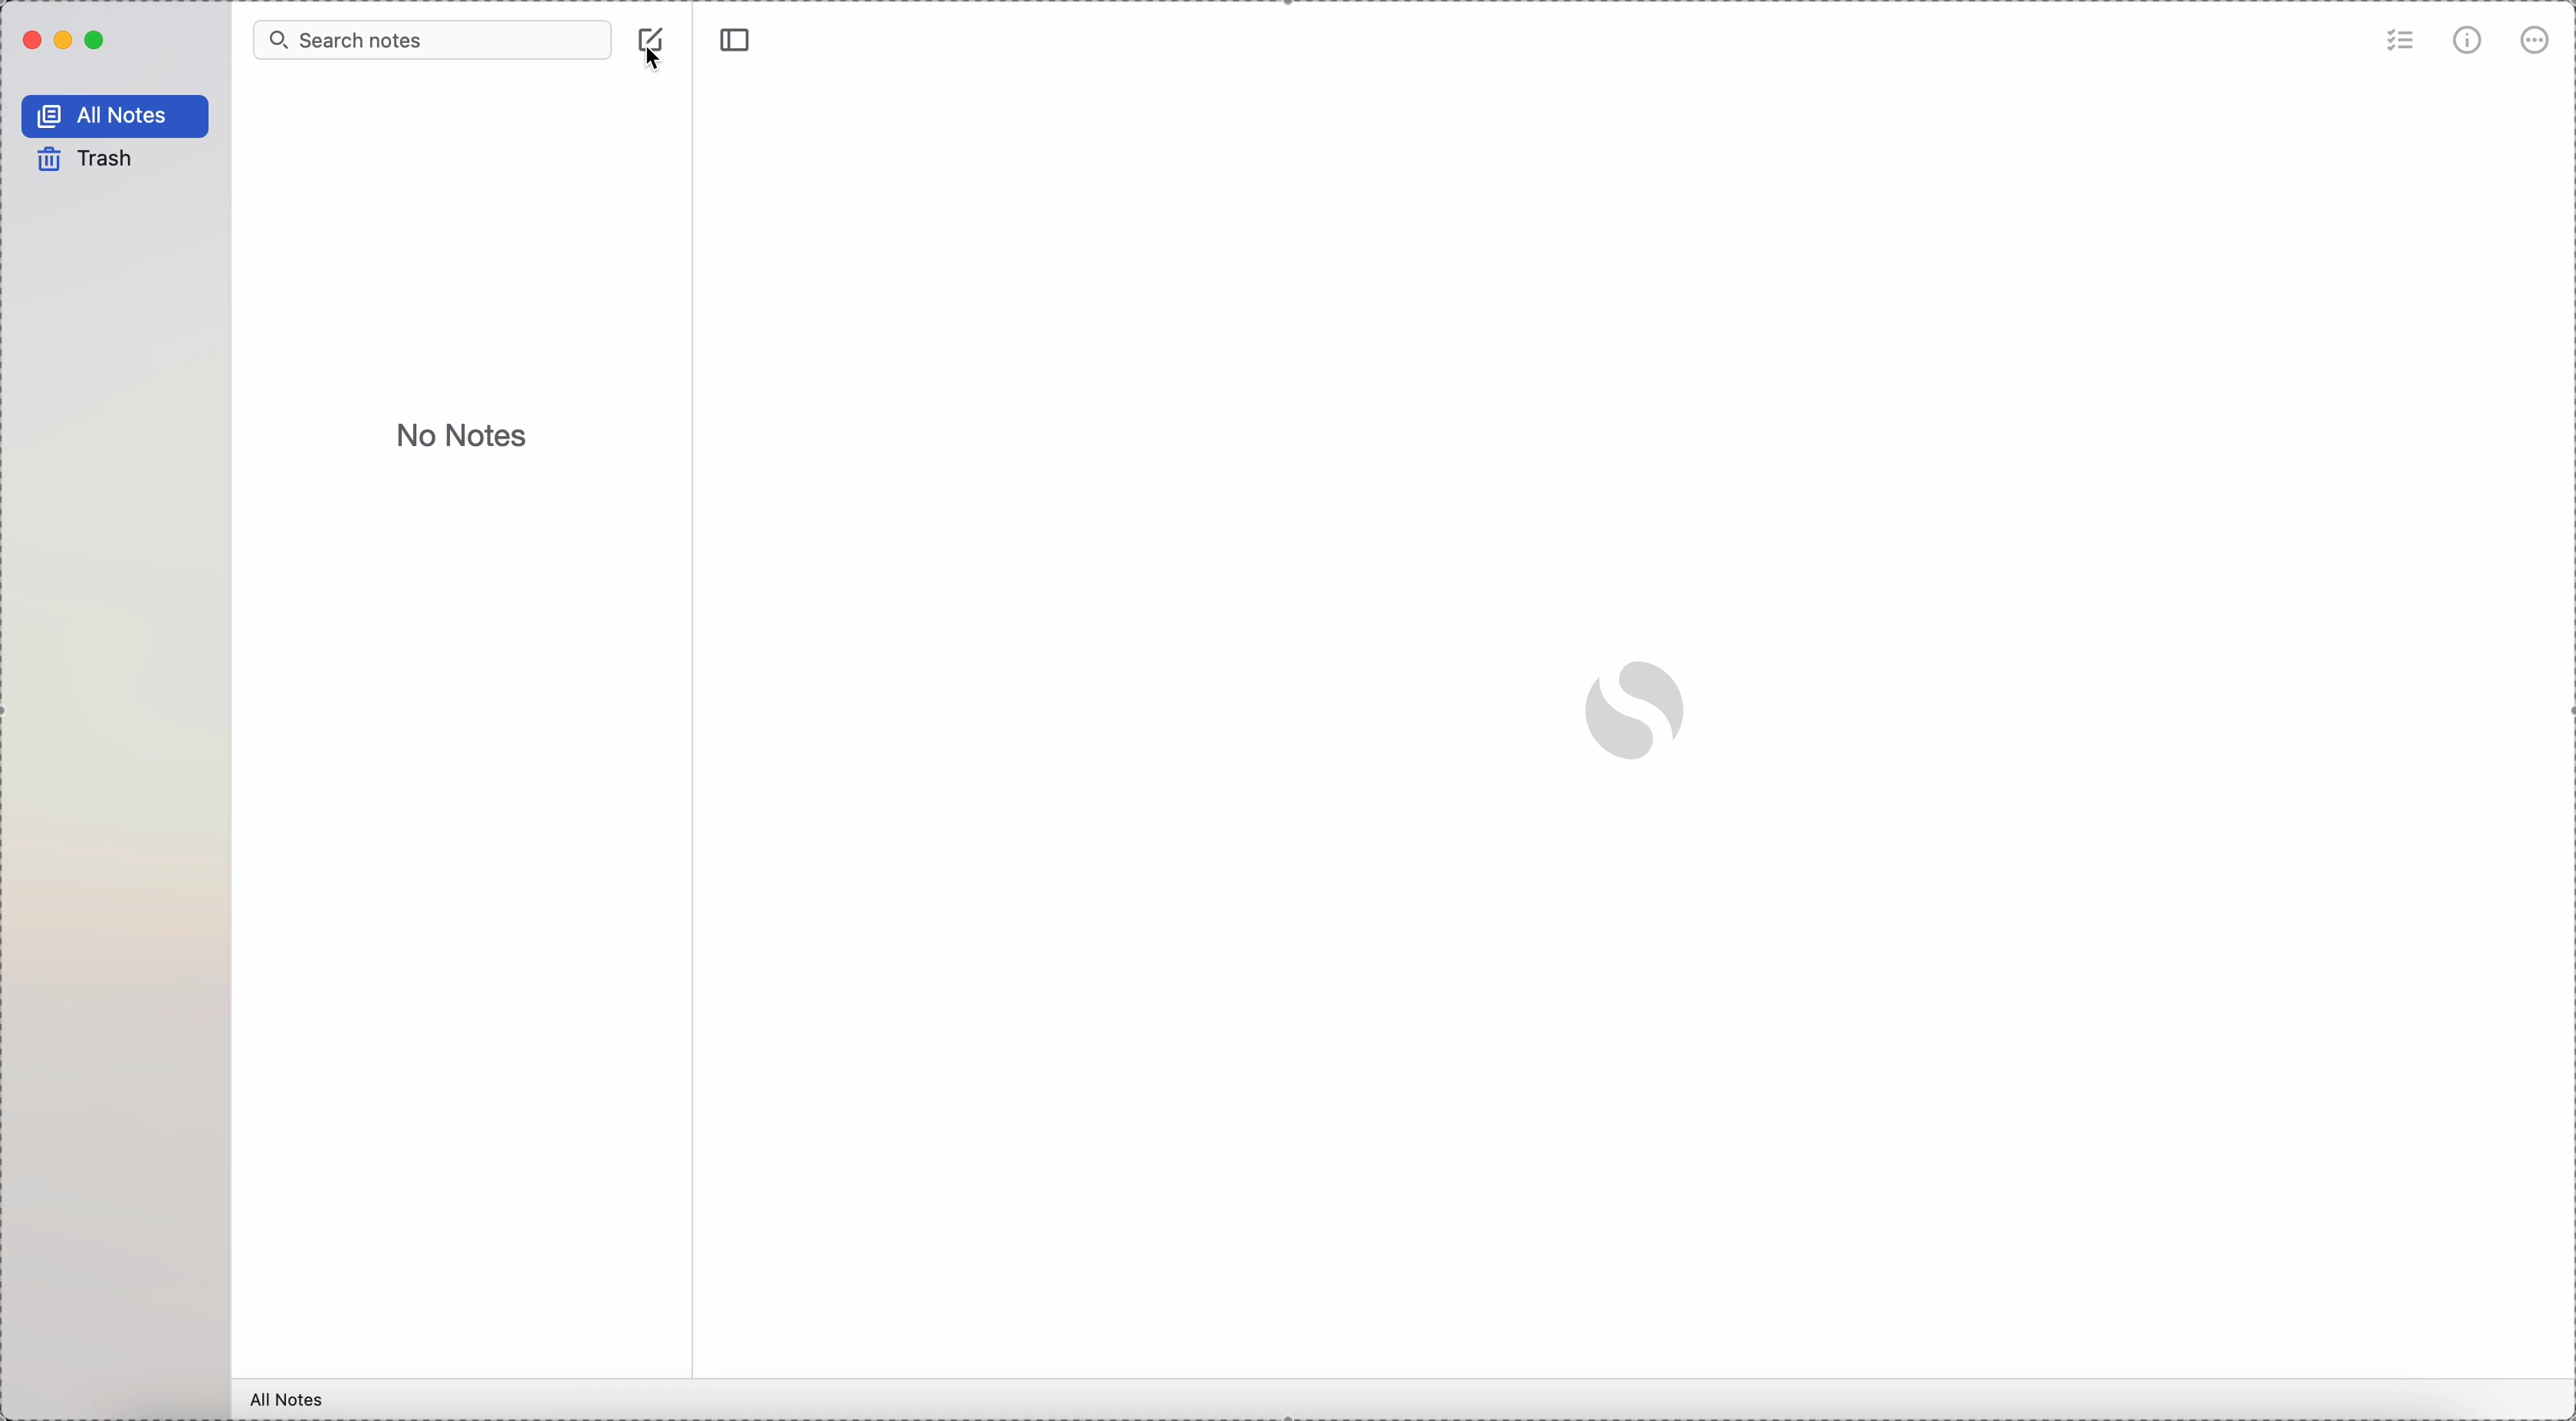 This screenshot has width=2576, height=1421. Describe the element at coordinates (2470, 41) in the screenshot. I see `metrics` at that location.